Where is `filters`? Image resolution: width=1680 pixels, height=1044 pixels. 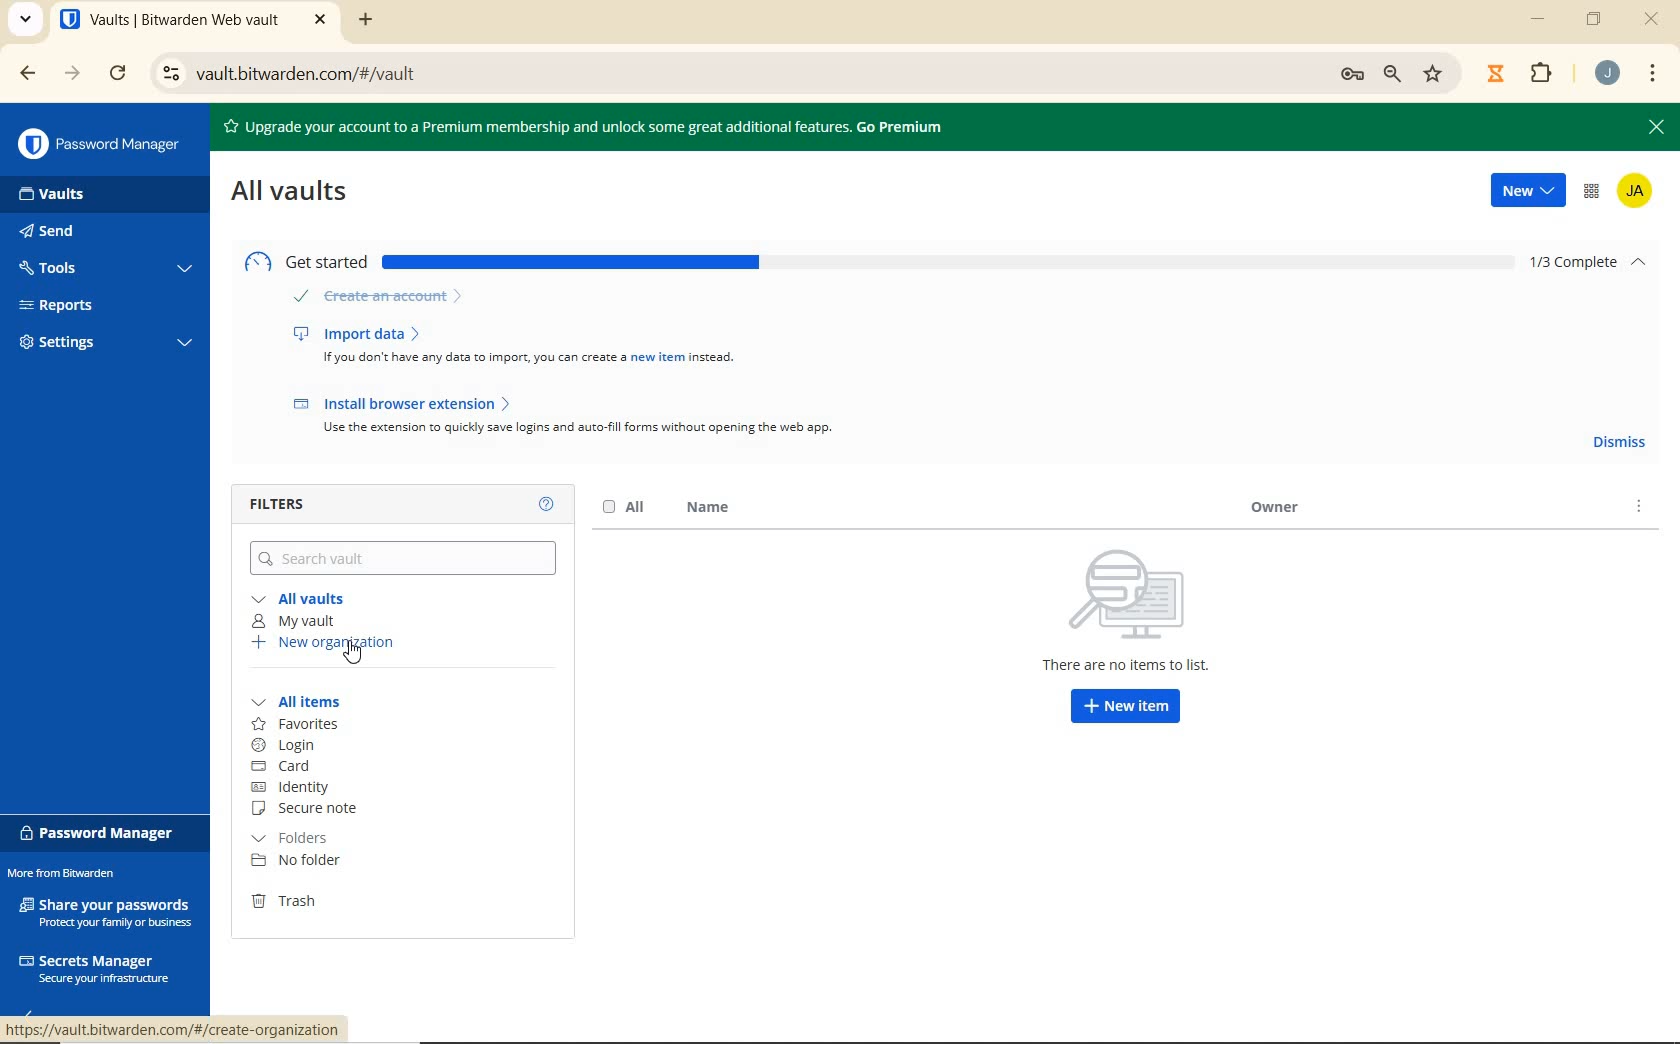
filters is located at coordinates (291, 503).